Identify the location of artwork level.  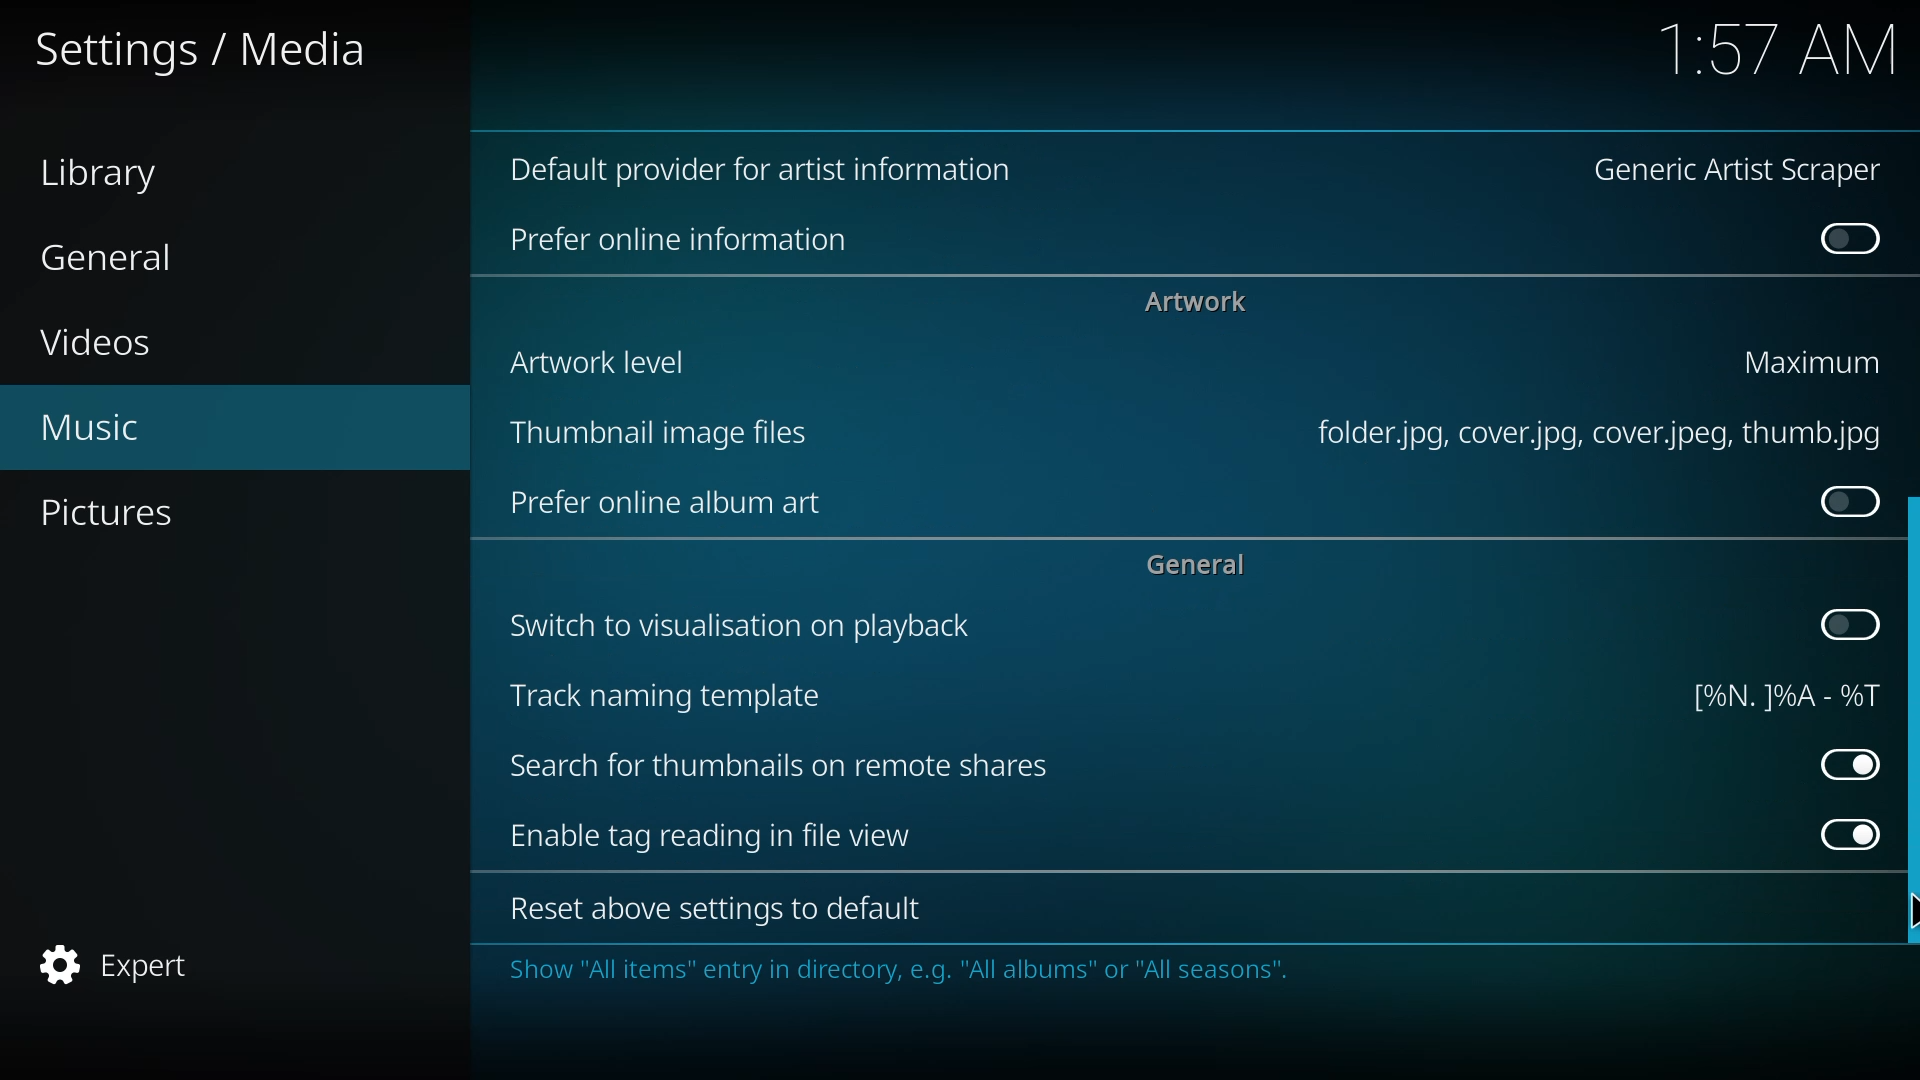
(590, 360).